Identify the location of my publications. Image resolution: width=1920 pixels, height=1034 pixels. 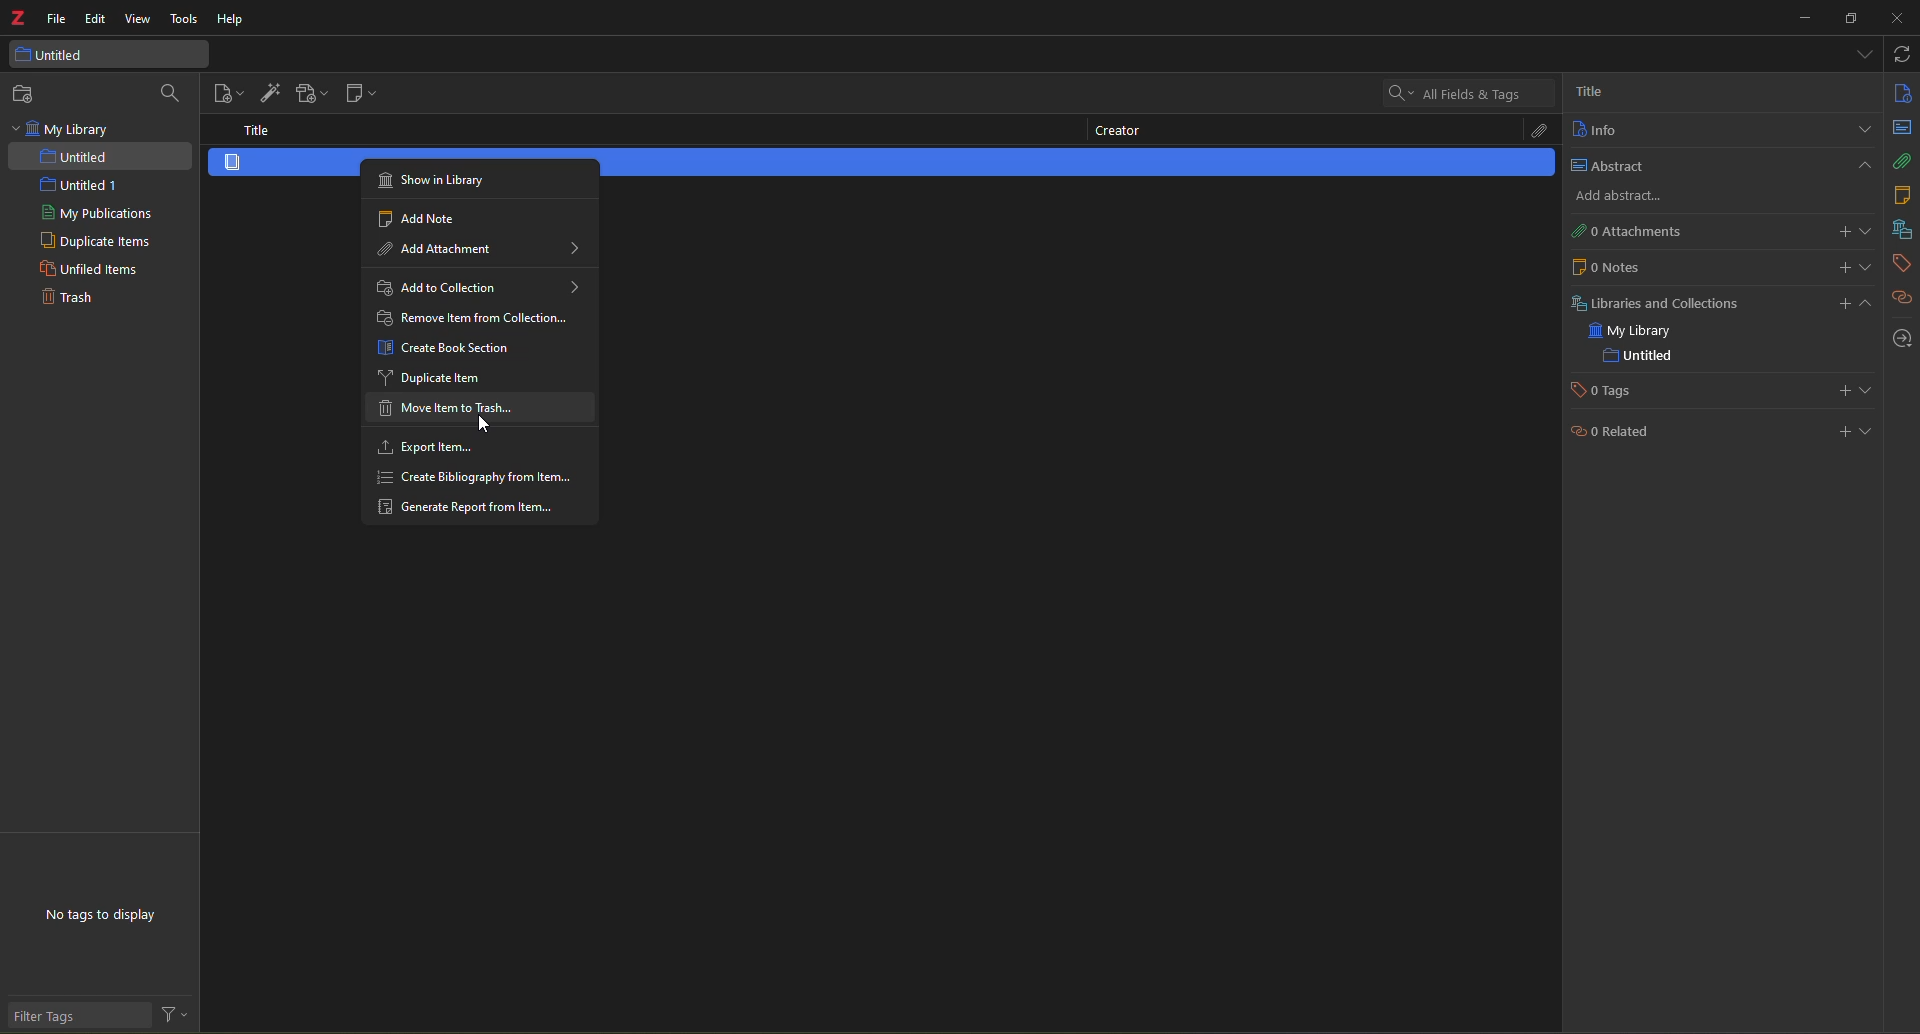
(98, 214).